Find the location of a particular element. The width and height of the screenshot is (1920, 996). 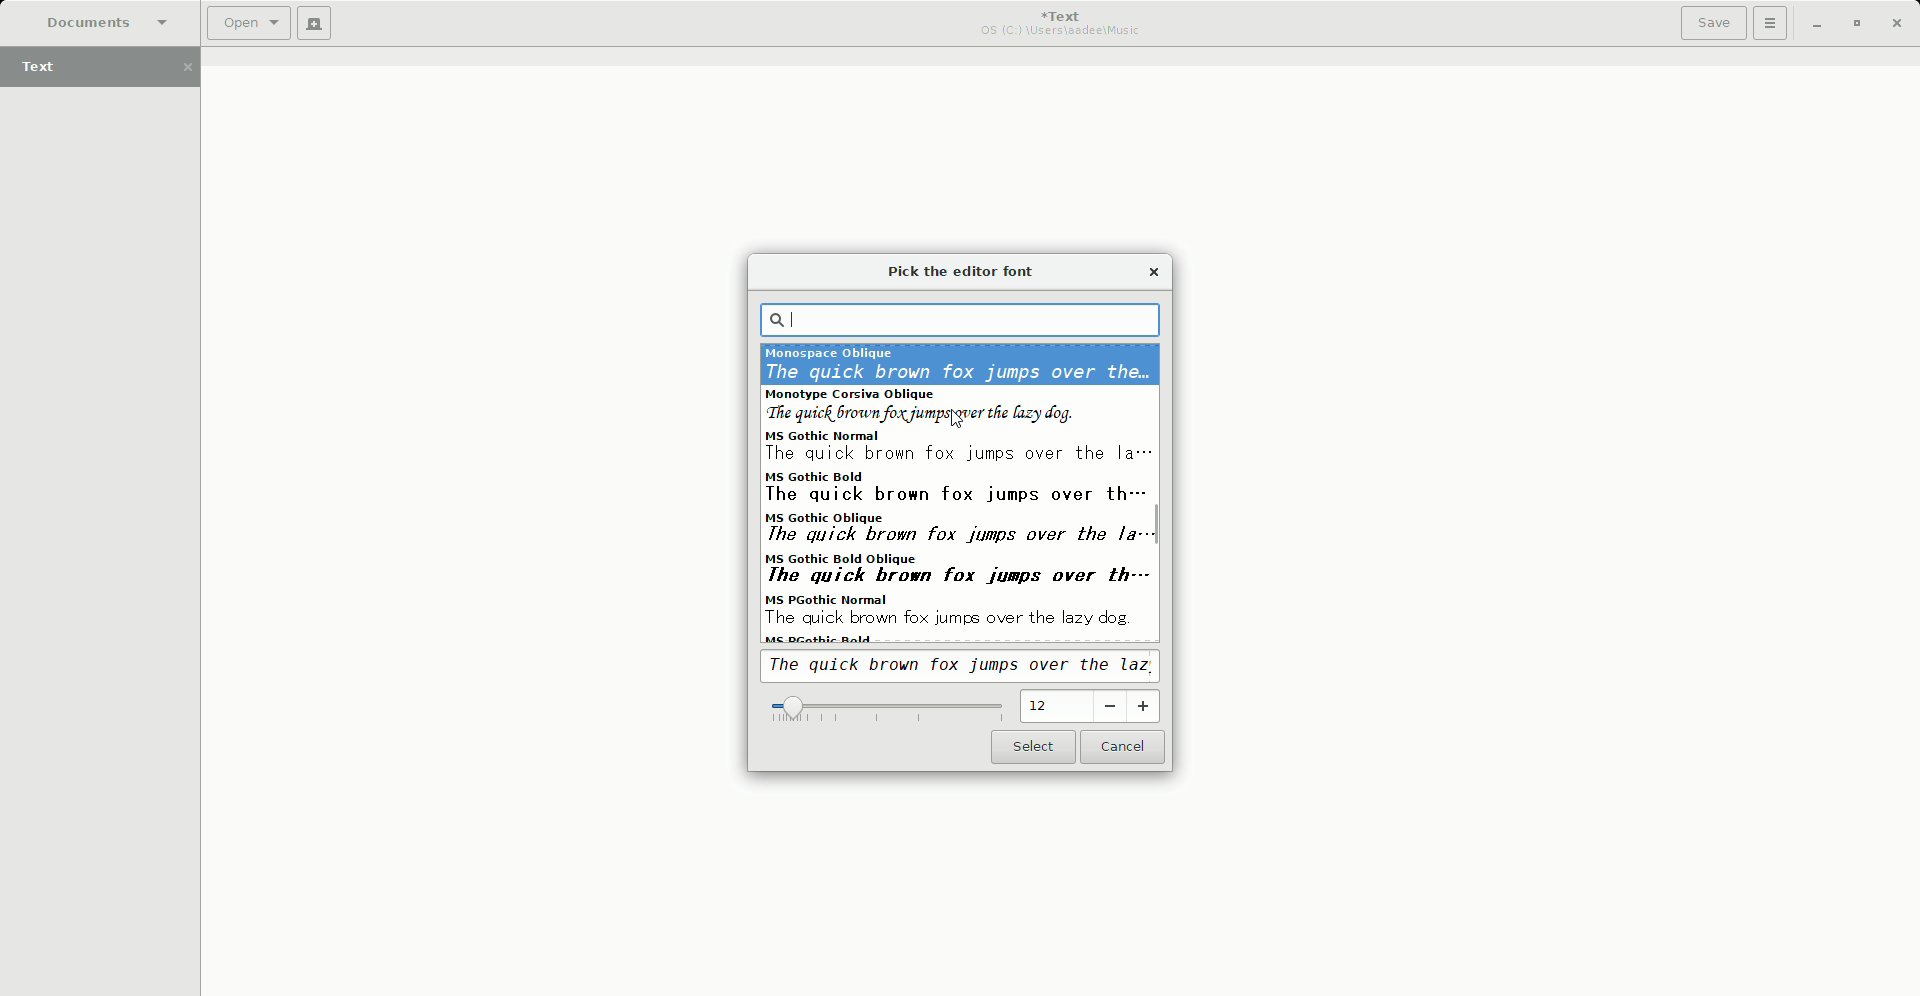

Restore is located at coordinates (1855, 23).